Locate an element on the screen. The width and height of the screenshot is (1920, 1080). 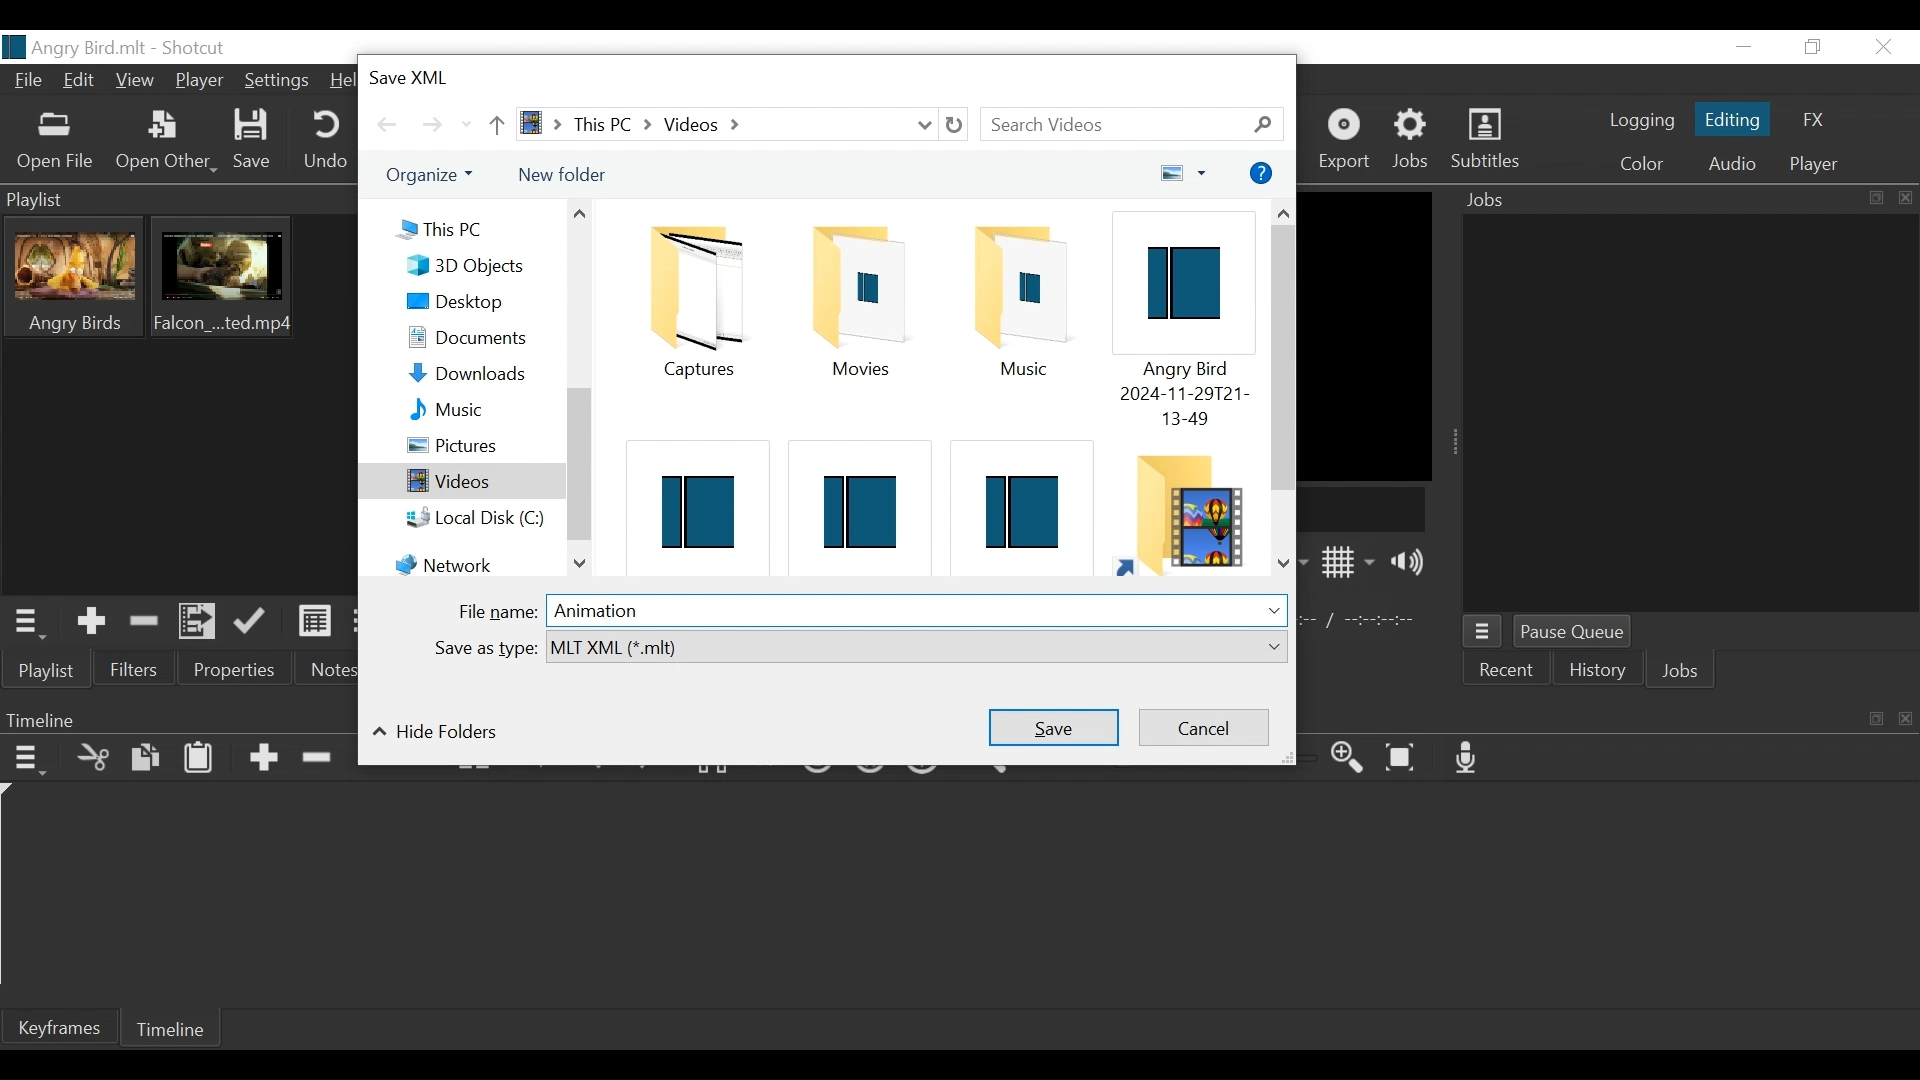
Folder is located at coordinates (691, 301).